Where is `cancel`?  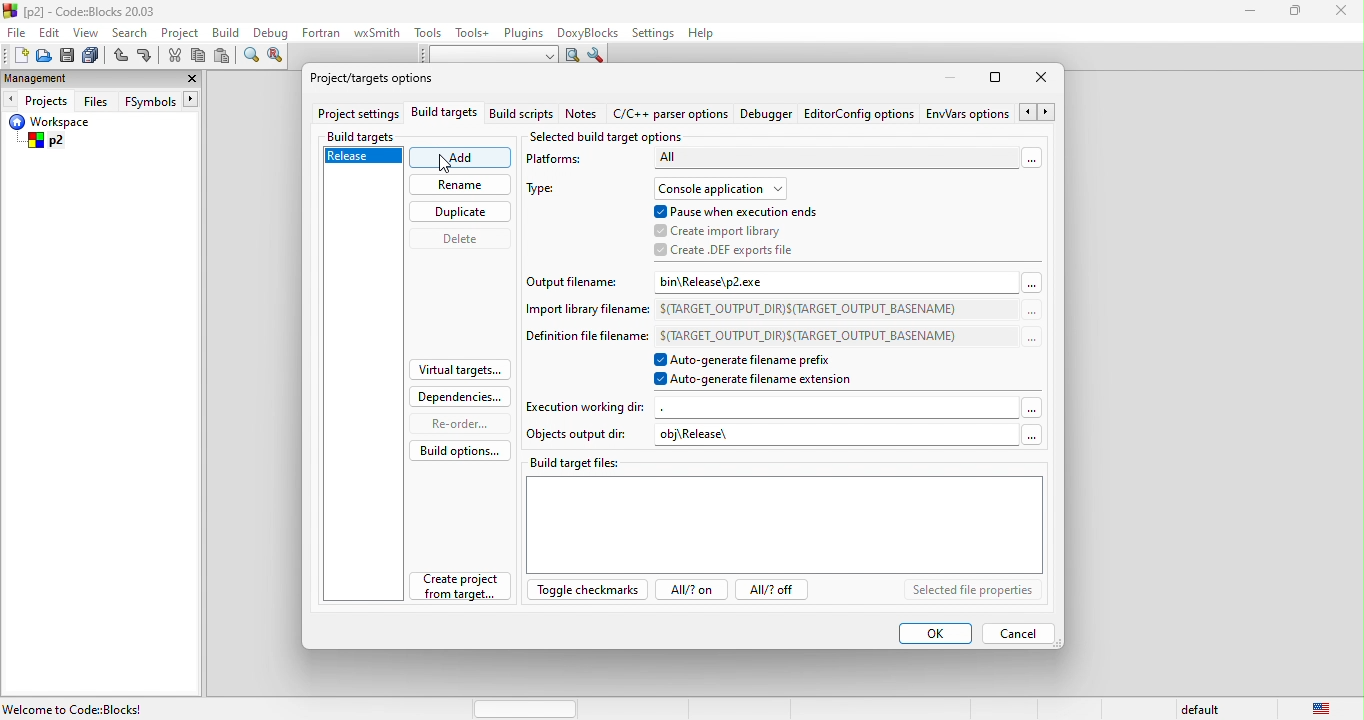
cancel is located at coordinates (1019, 634).